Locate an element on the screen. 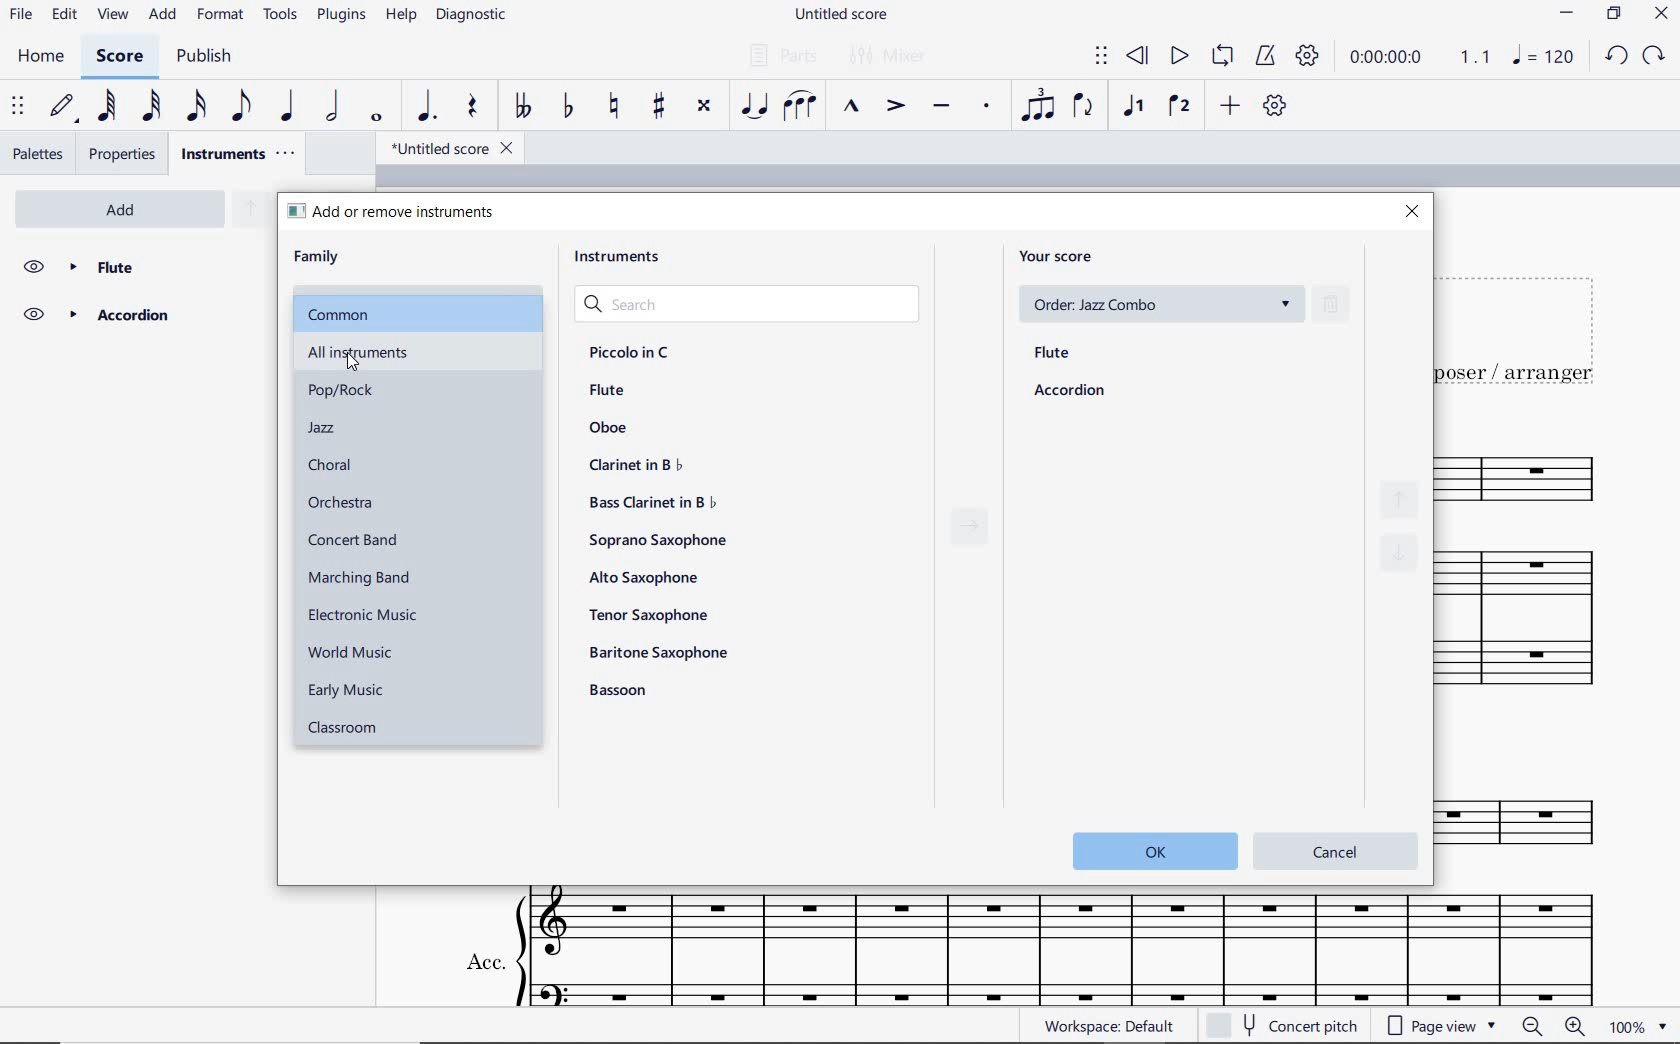 The height and width of the screenshot is (1044, 1680). search is located at coordinates (746, 301).